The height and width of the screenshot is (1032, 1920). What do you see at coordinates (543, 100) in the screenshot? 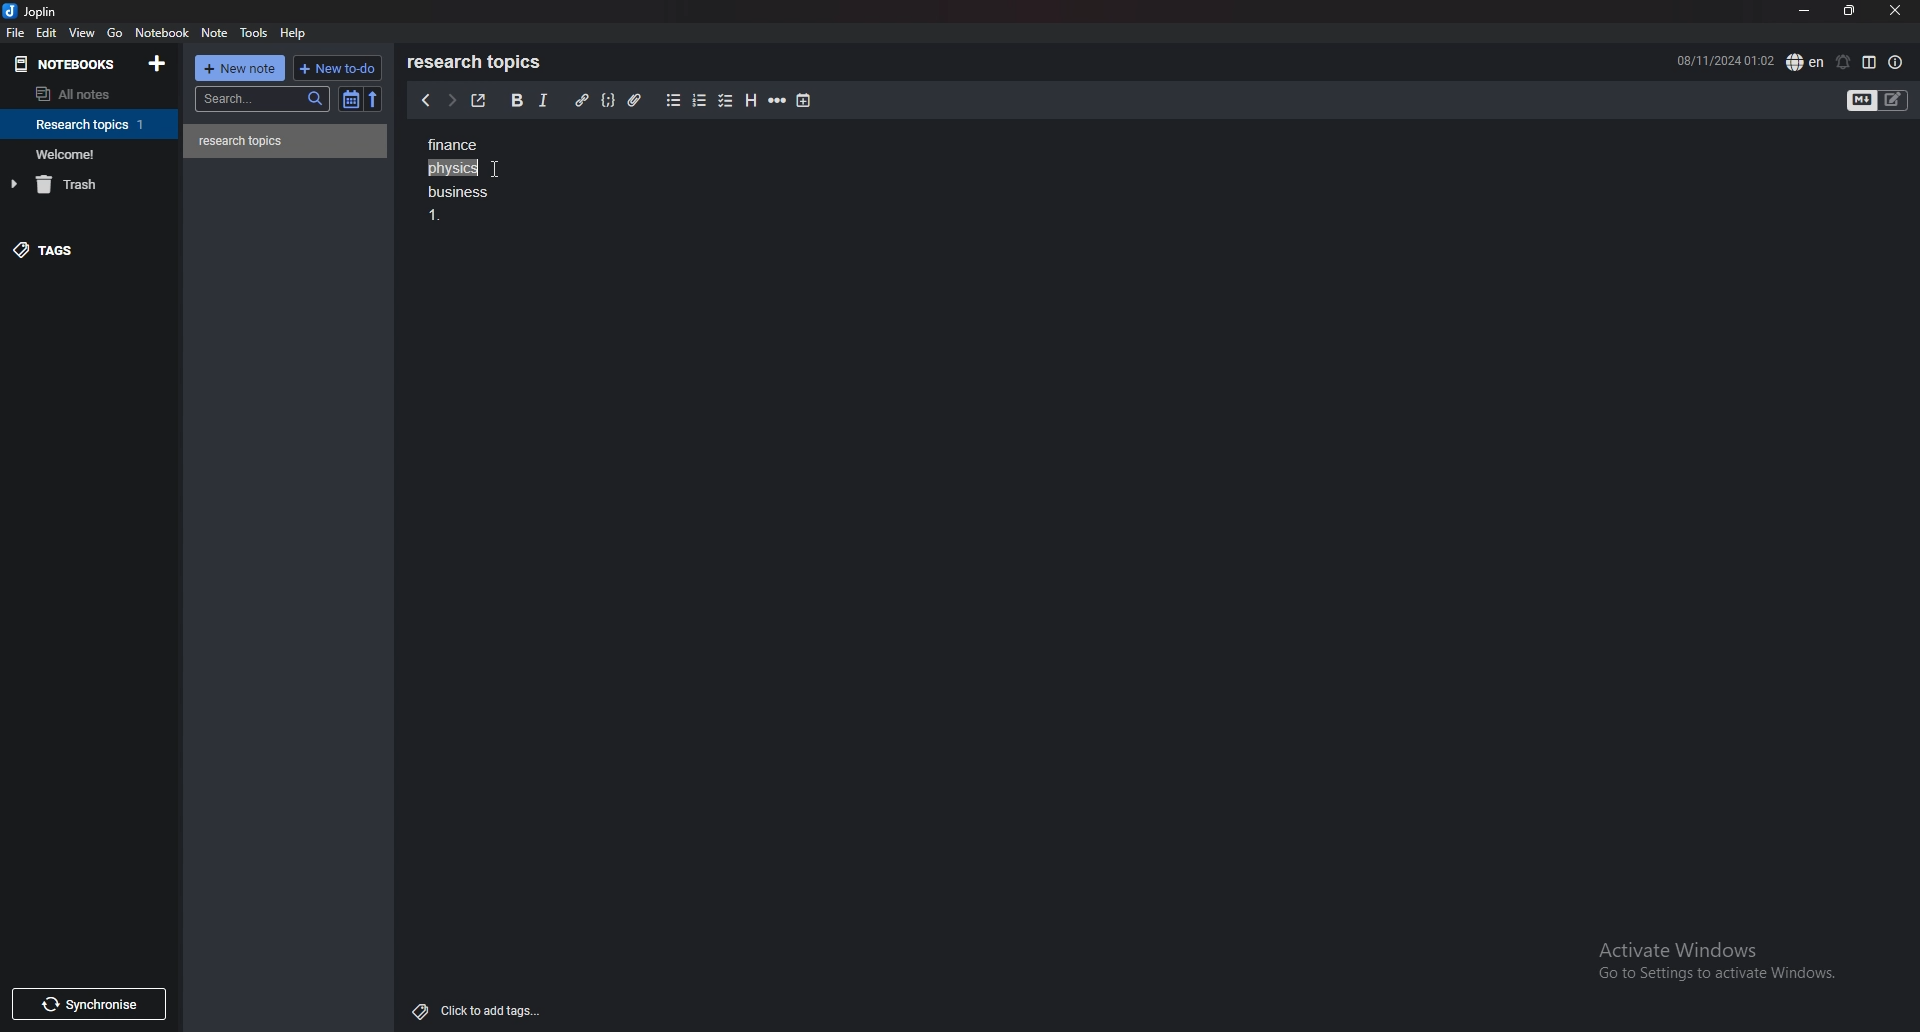
I see `italic` at bounding box center [543, 100].